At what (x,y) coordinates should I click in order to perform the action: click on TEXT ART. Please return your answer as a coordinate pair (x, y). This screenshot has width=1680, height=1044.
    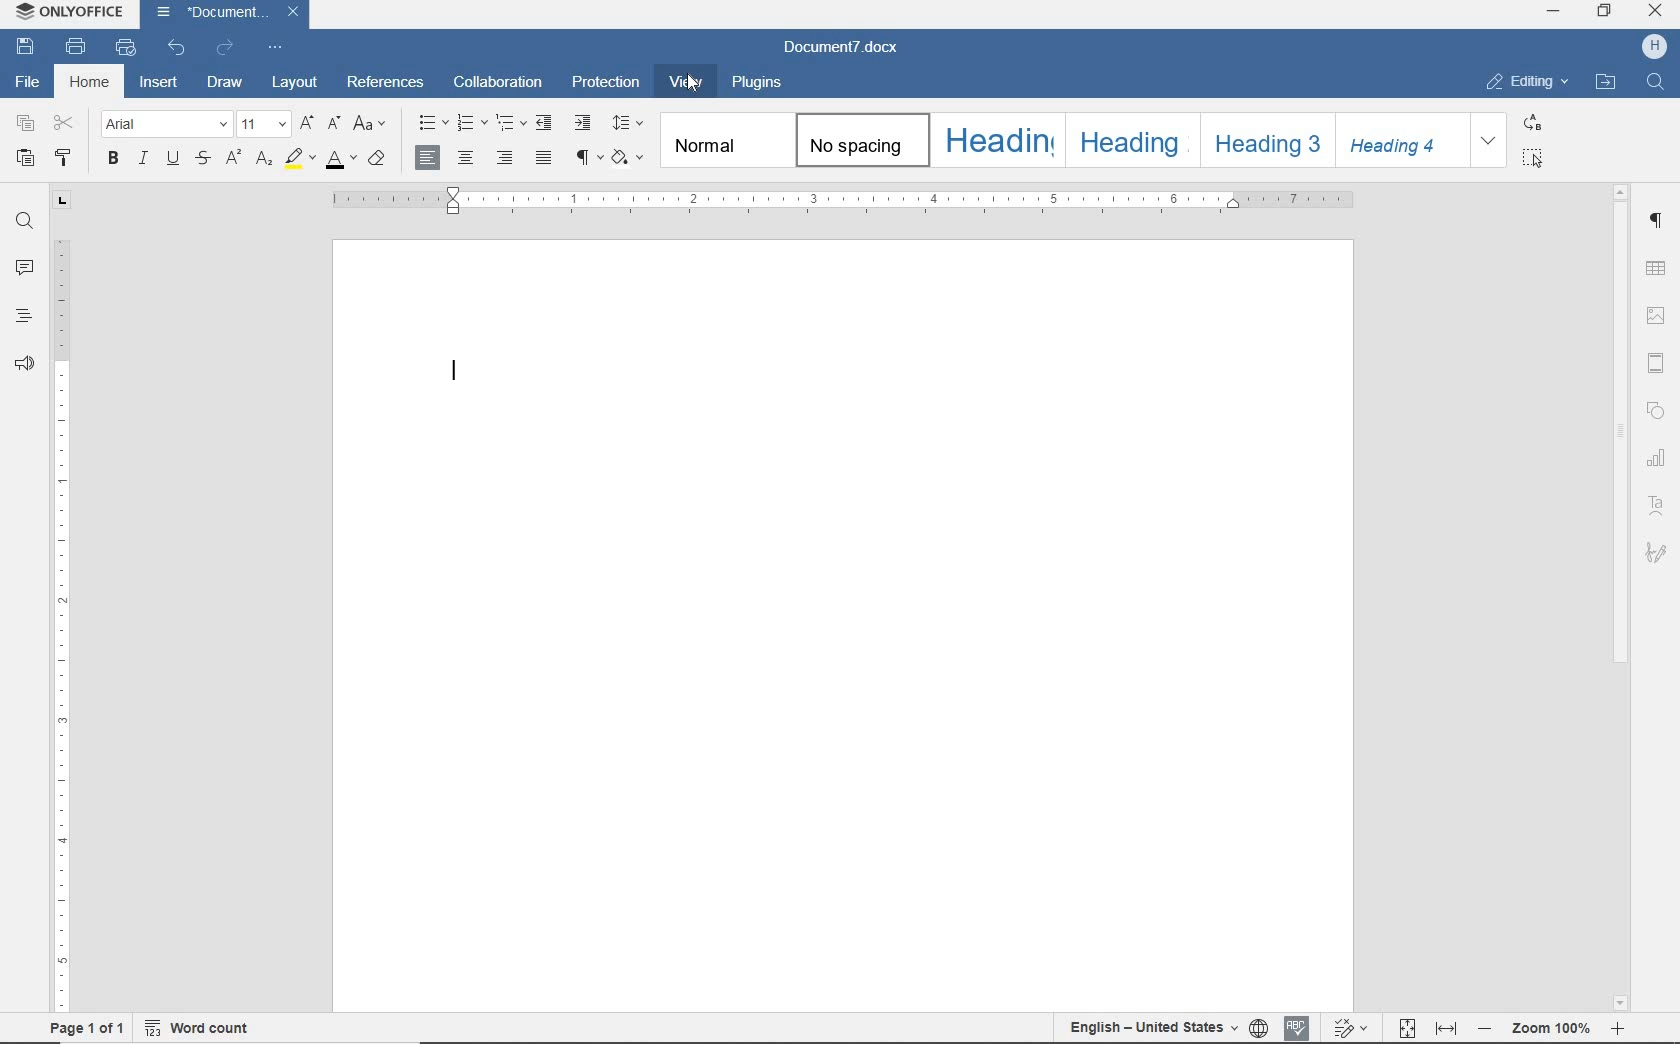
    Looking at the image, I should click on (1657, 506).